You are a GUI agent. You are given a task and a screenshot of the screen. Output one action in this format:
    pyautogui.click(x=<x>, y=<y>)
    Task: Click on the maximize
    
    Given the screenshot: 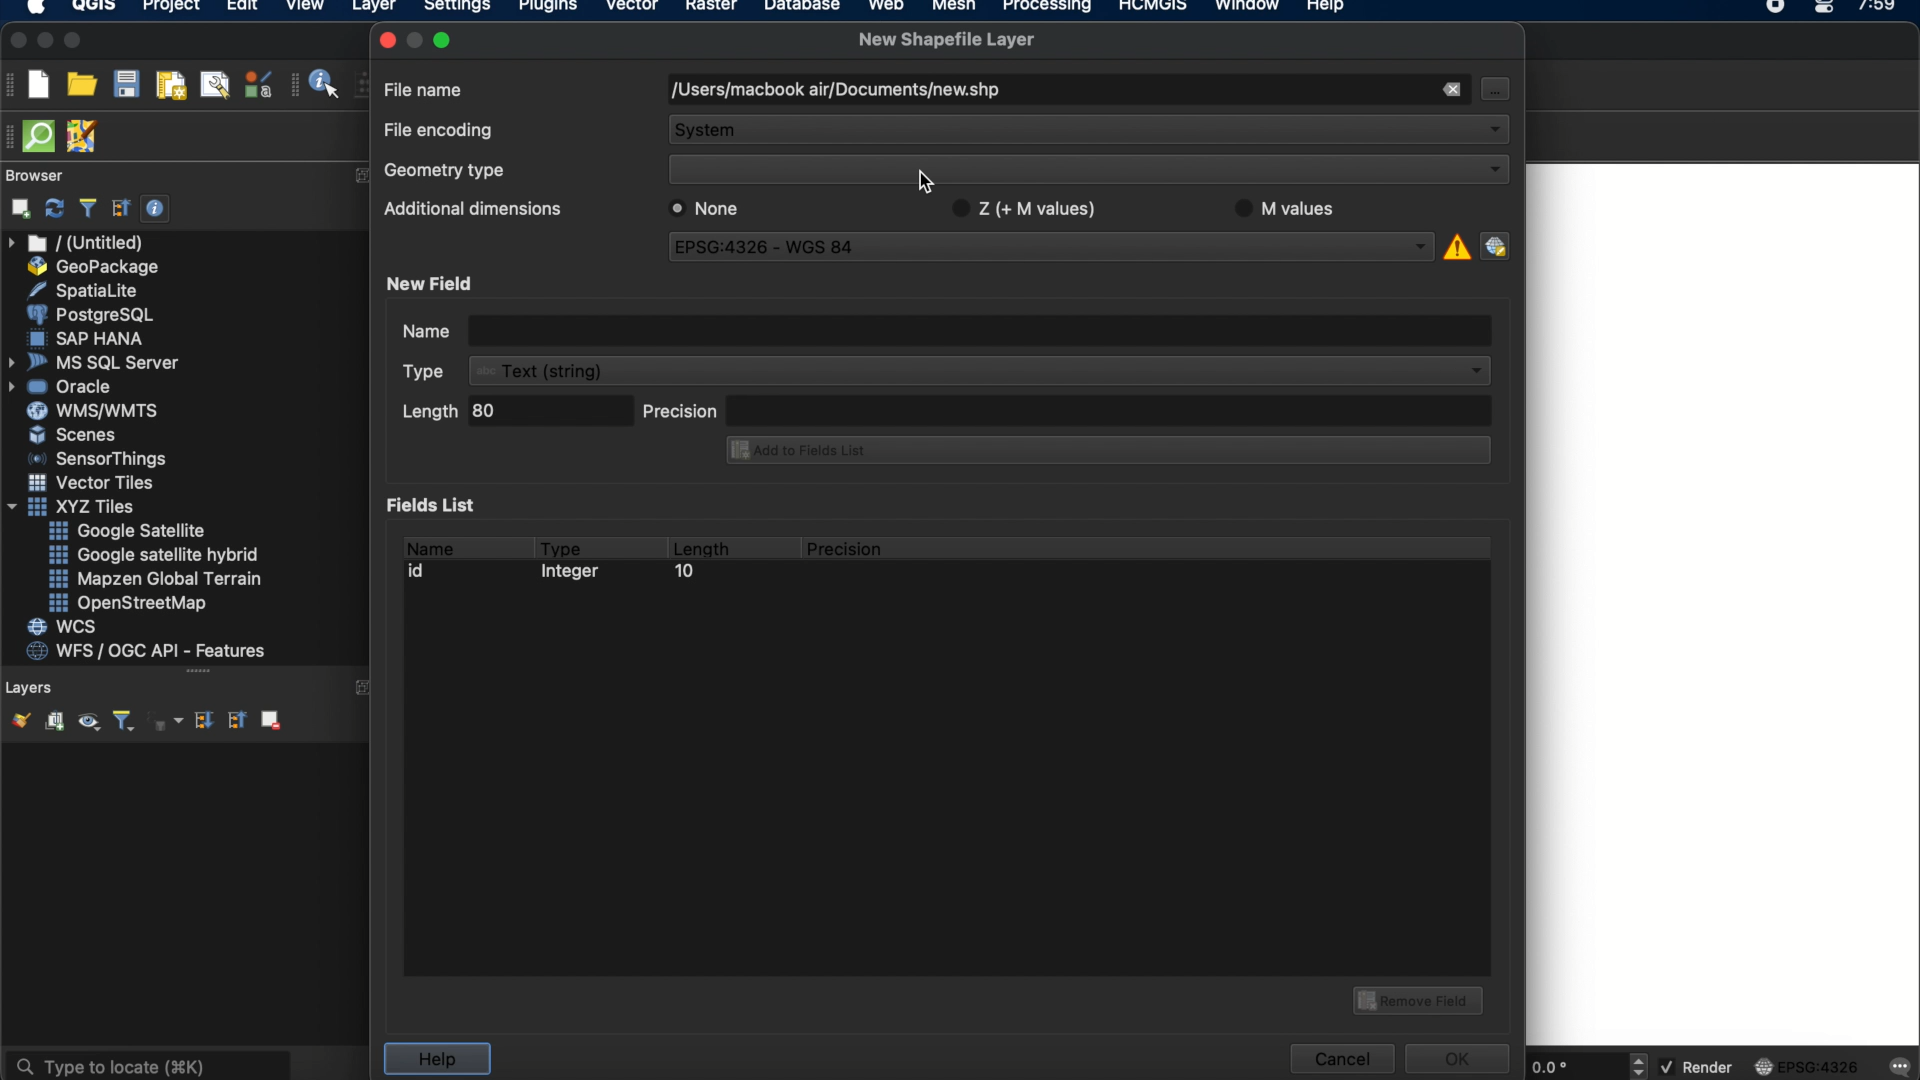 What is the action you would take?
    pyautogui.click(x=74, y=42)
    